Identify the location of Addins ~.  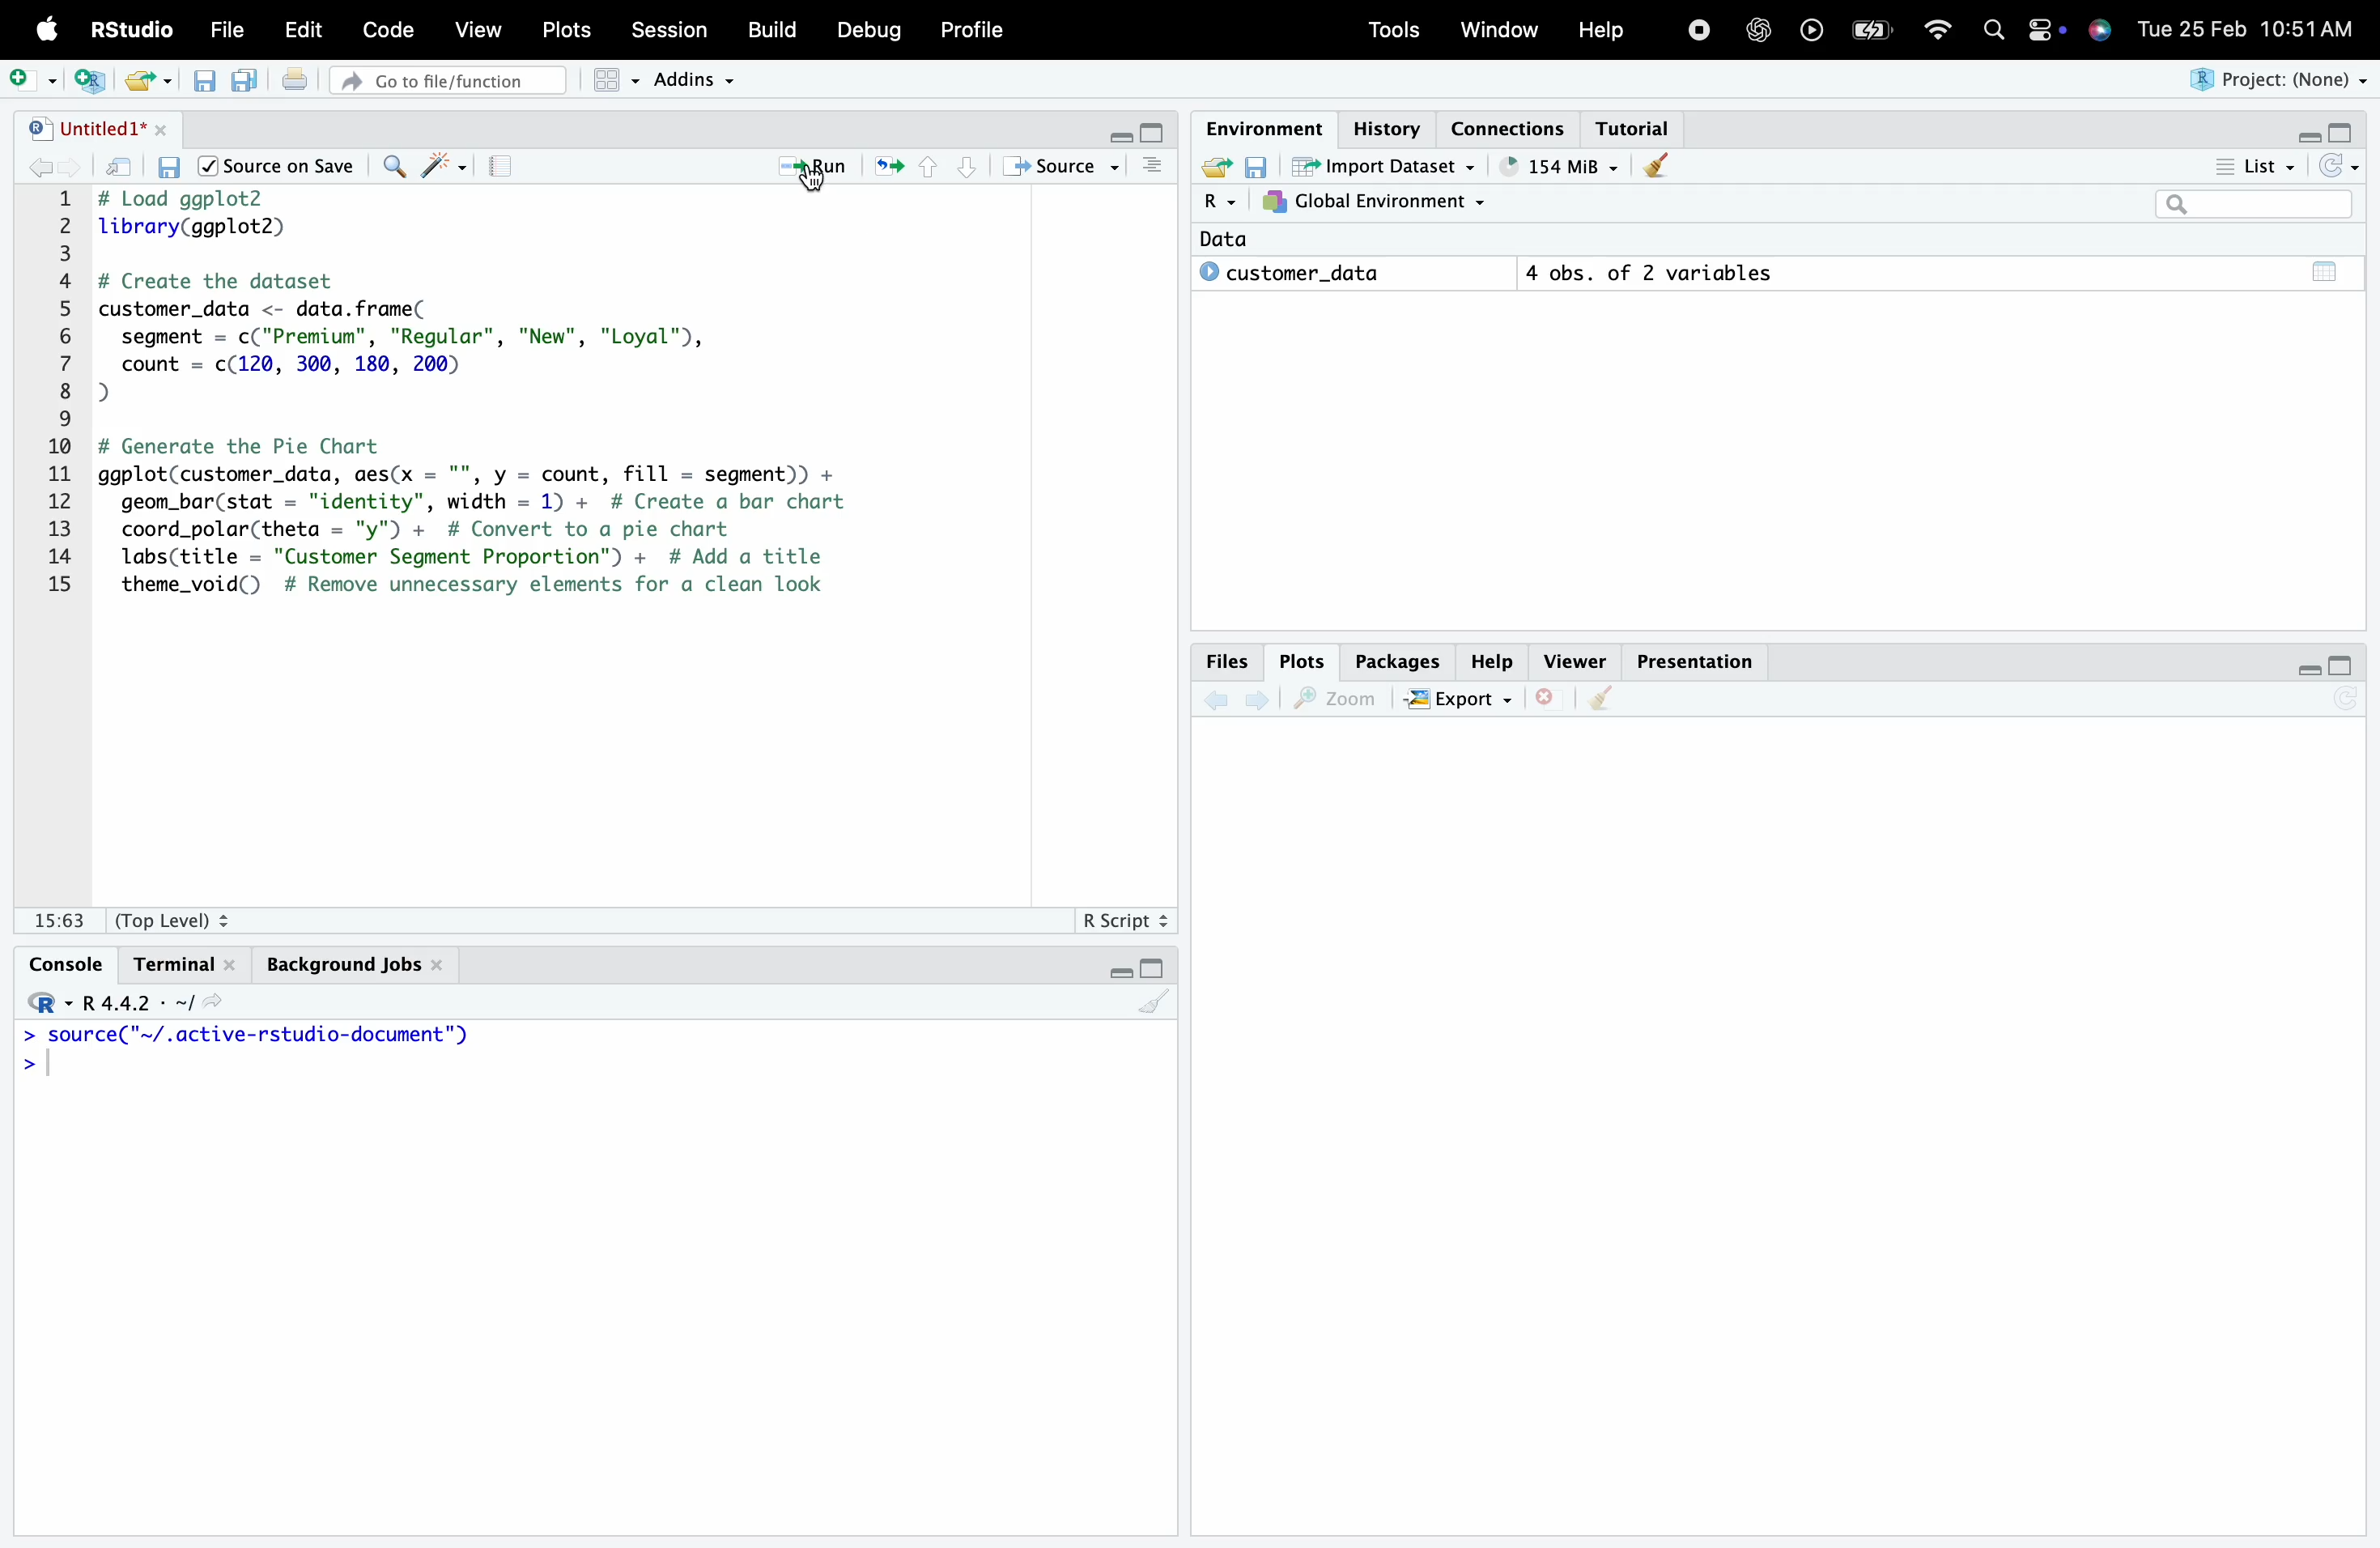
(700, 82).